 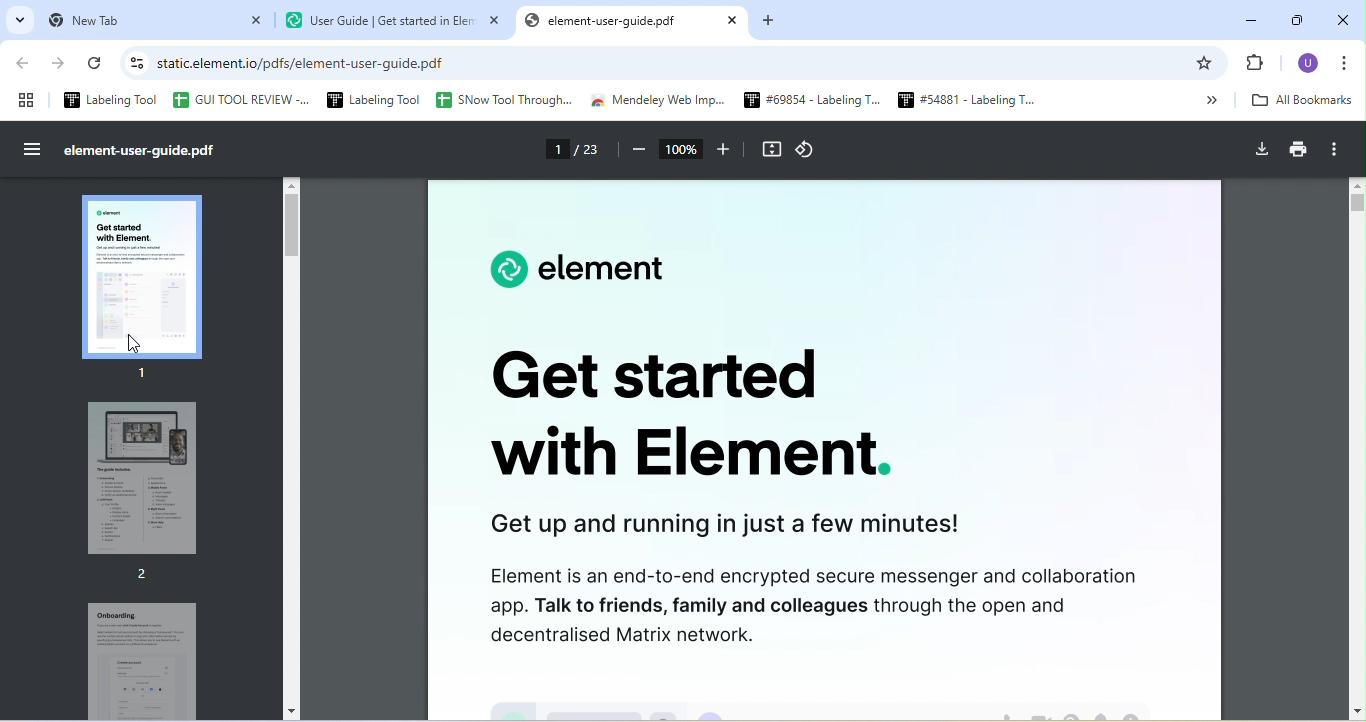 I want to click on images, so click(x=822, y=697).